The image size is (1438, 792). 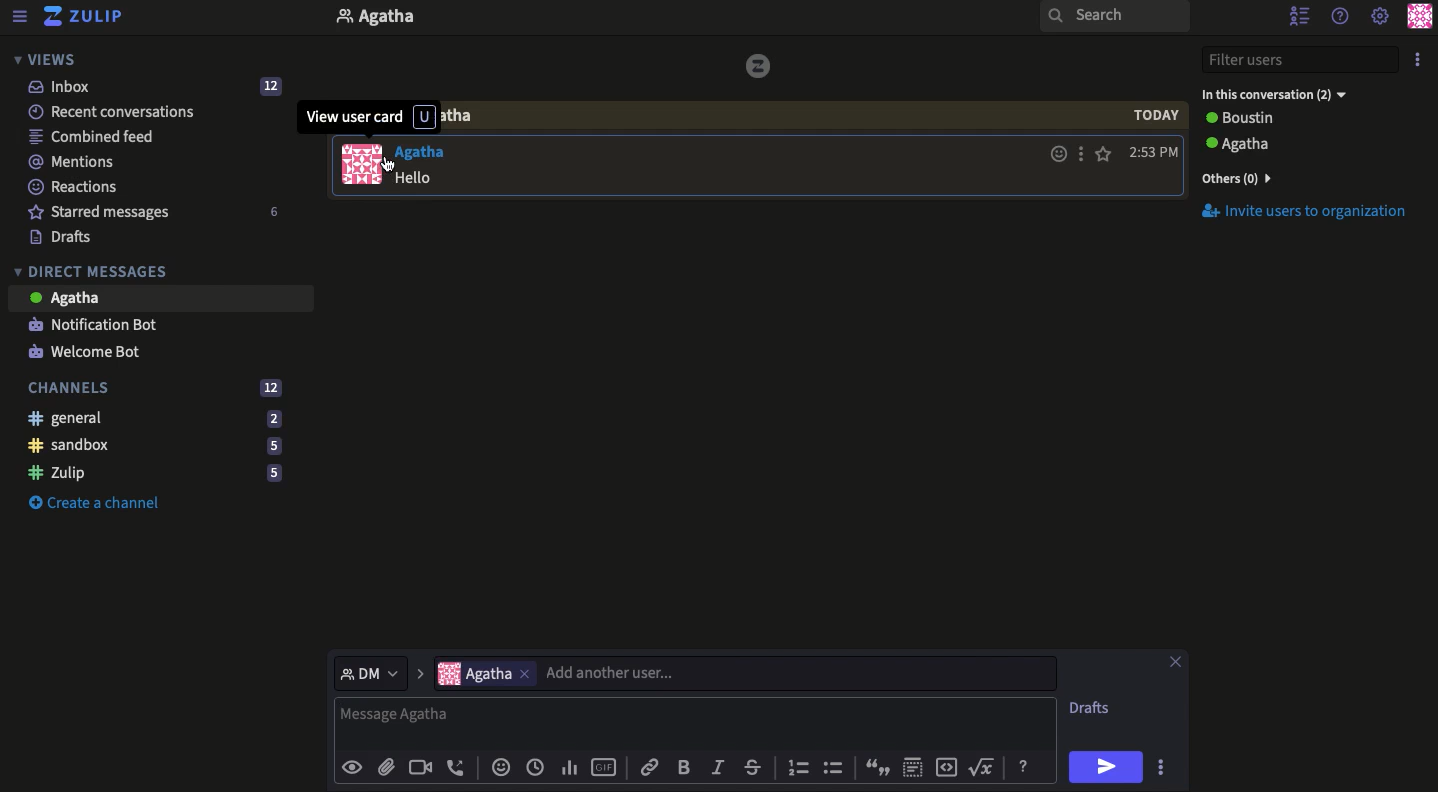 What do you see at coordinates (1174, 664) in the screenshot?
I see `Close` at bounding box center [1174, 664].